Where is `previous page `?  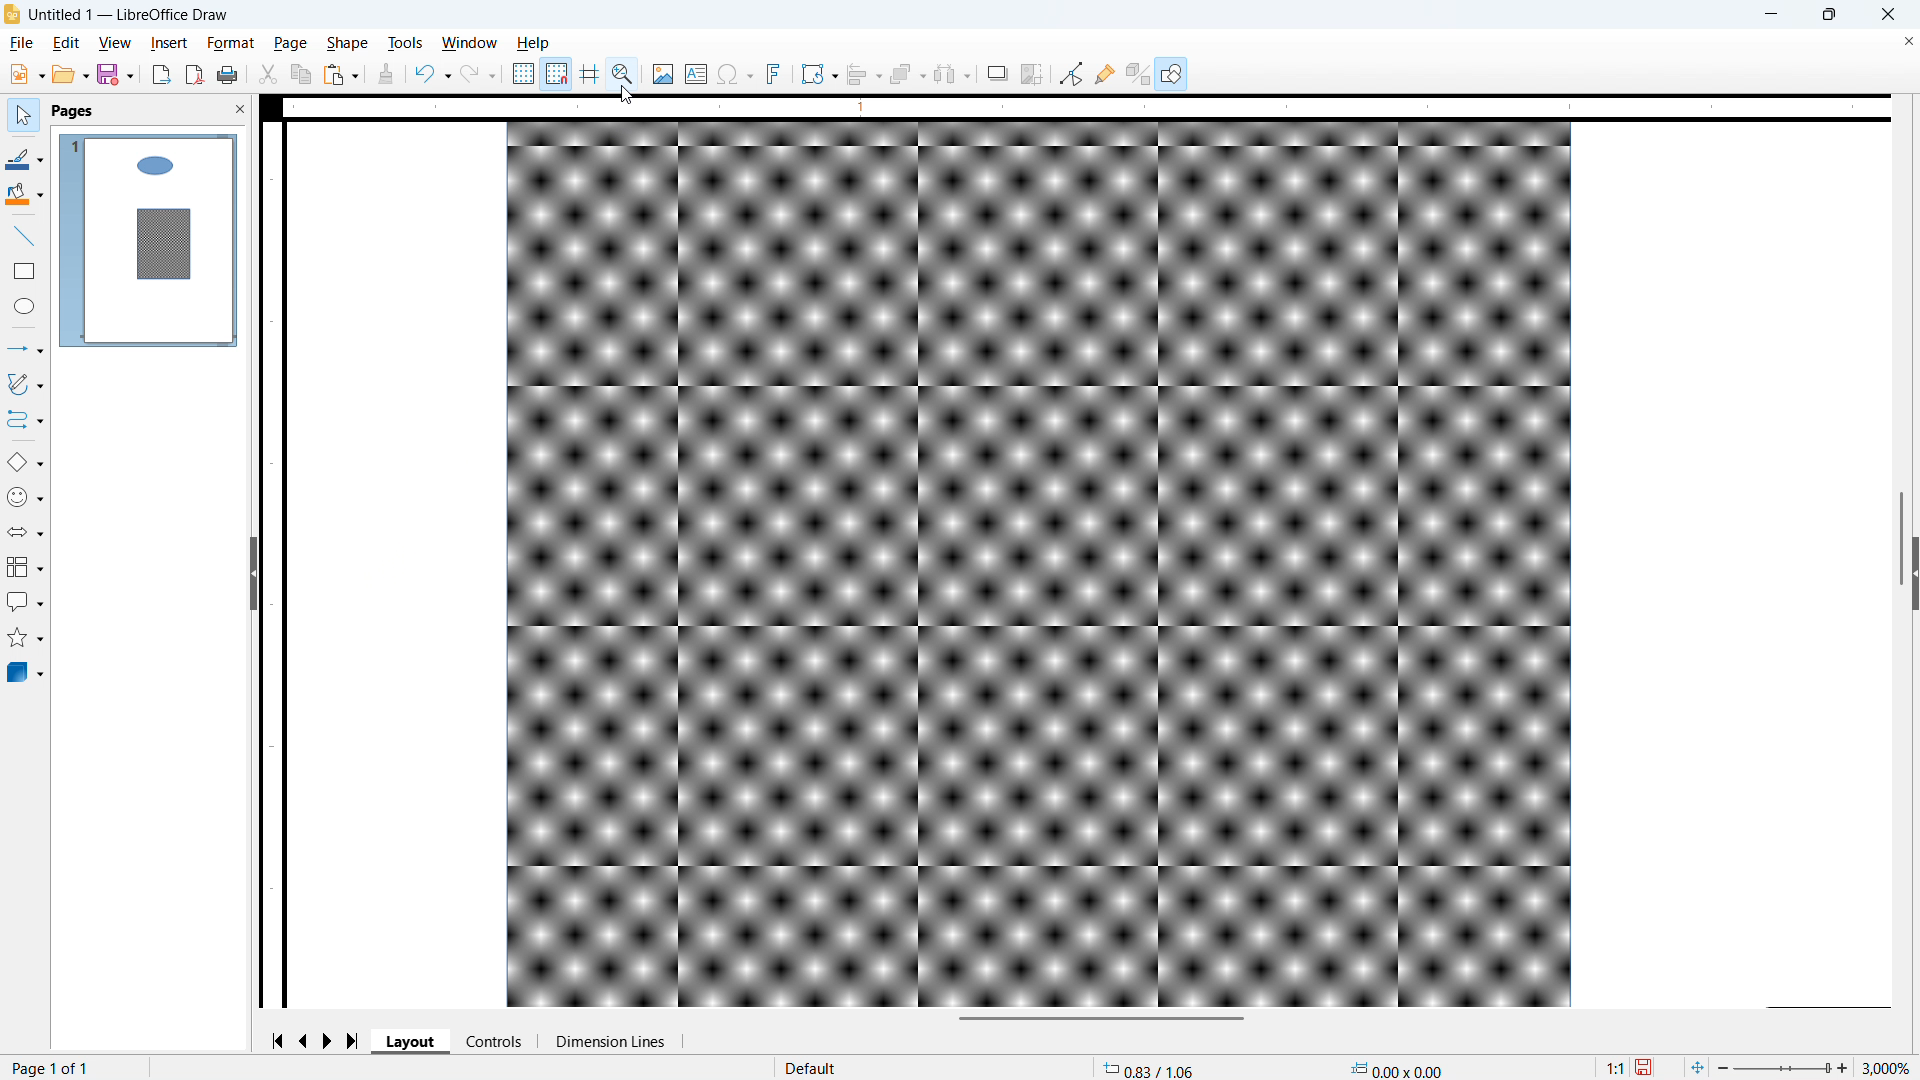 previous page  is located at coordinates (306, 1040).